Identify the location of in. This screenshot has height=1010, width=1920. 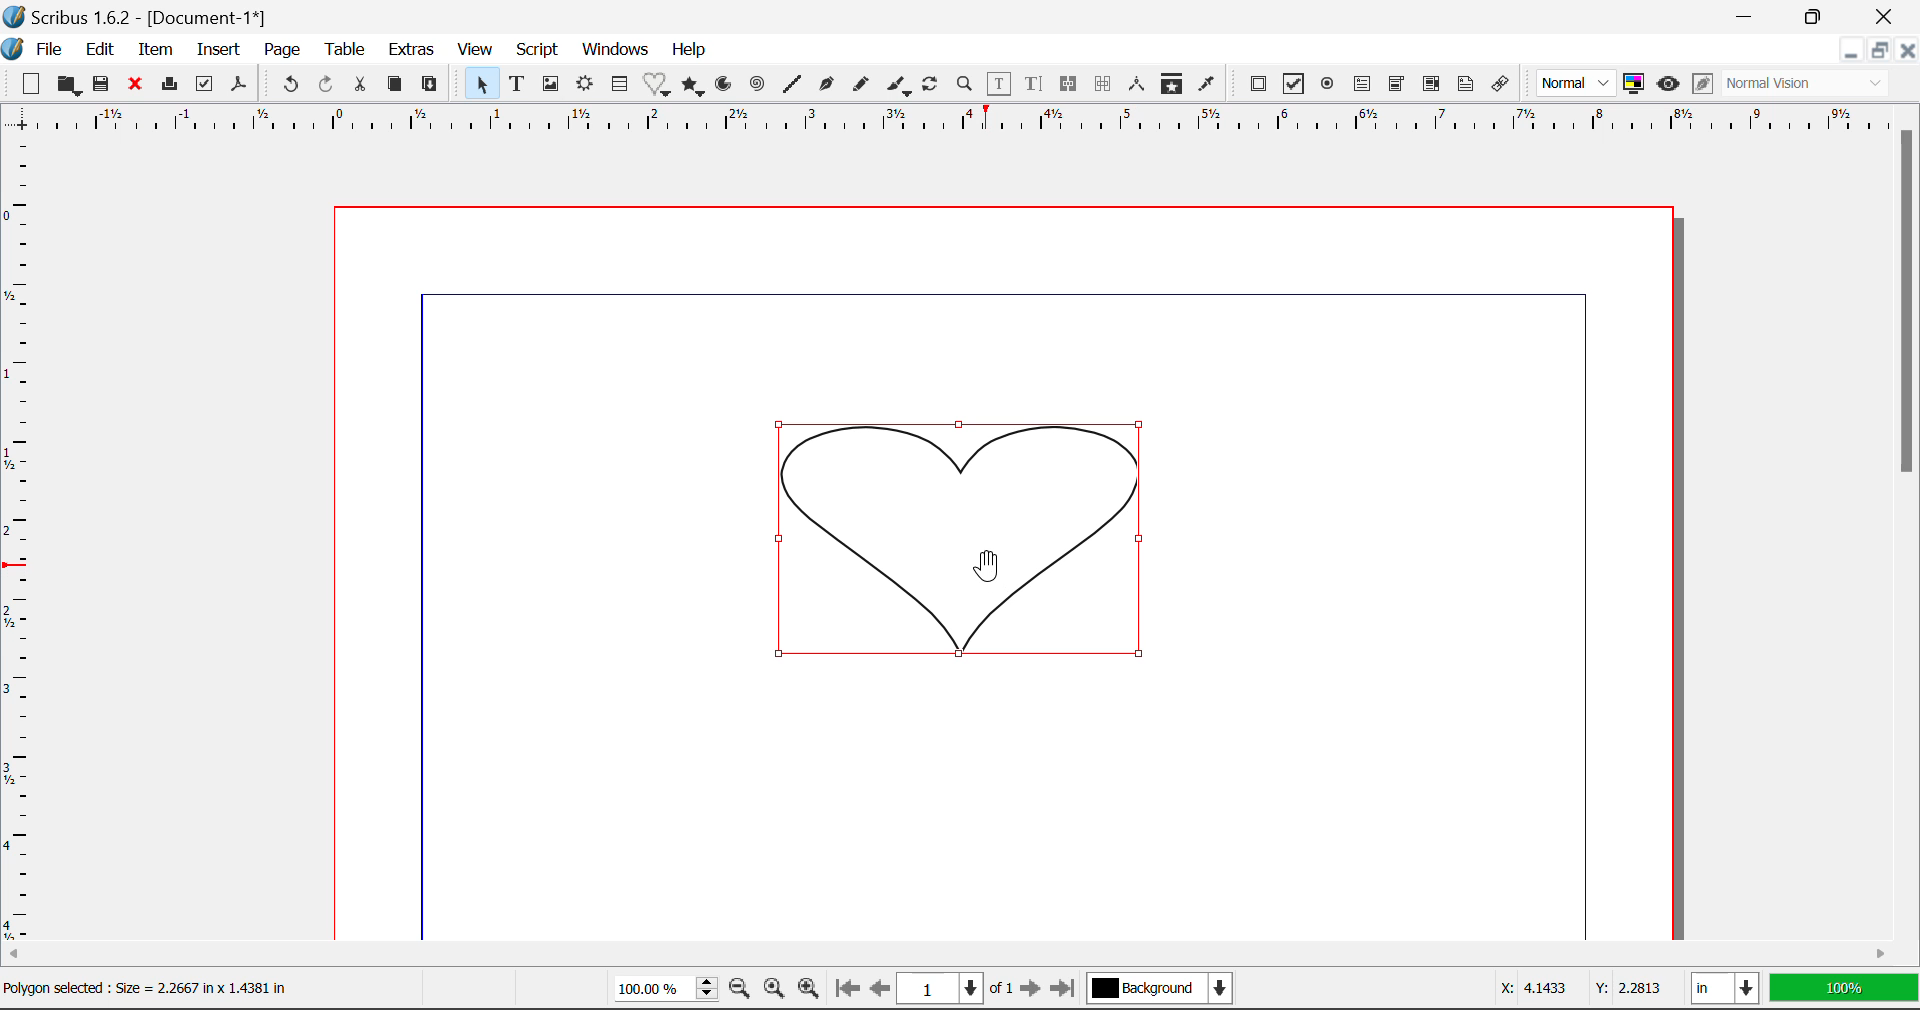
(1722, 989).